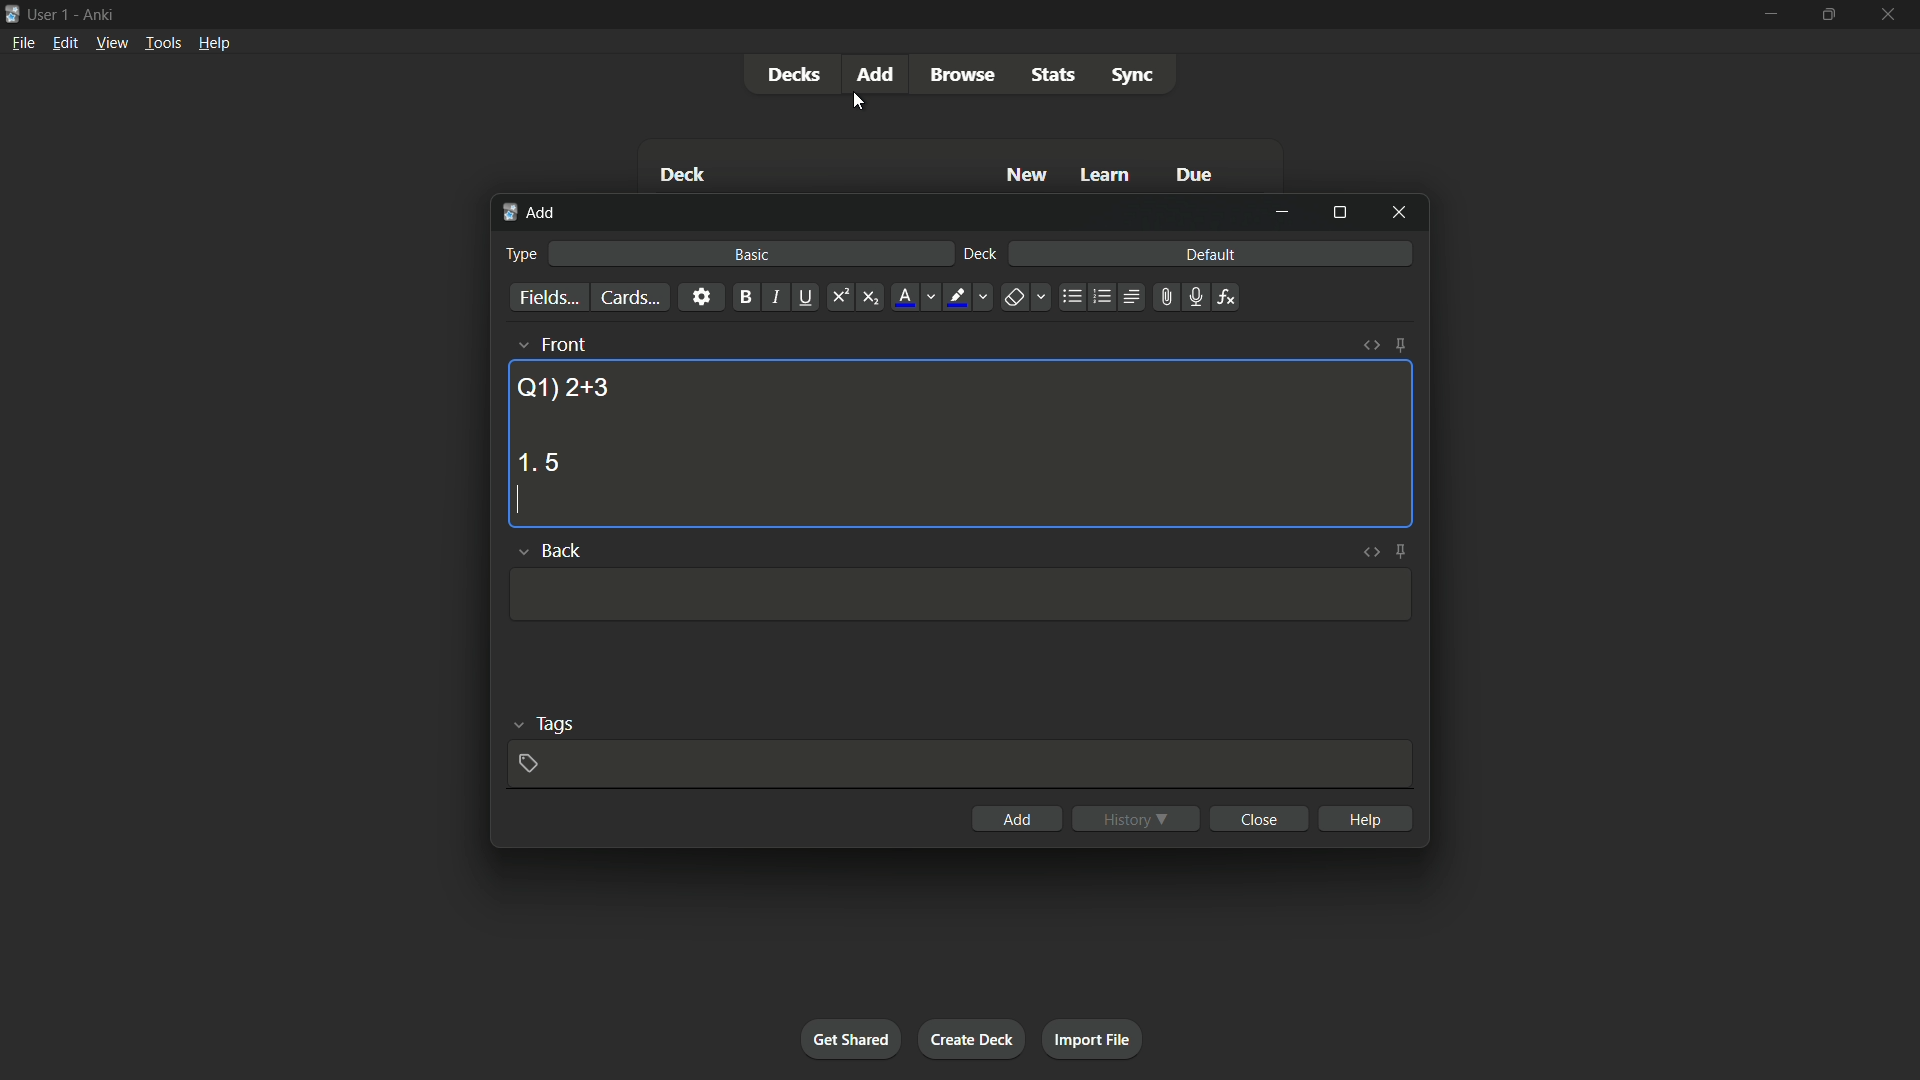  I want to click on browse, so click(962, 75).